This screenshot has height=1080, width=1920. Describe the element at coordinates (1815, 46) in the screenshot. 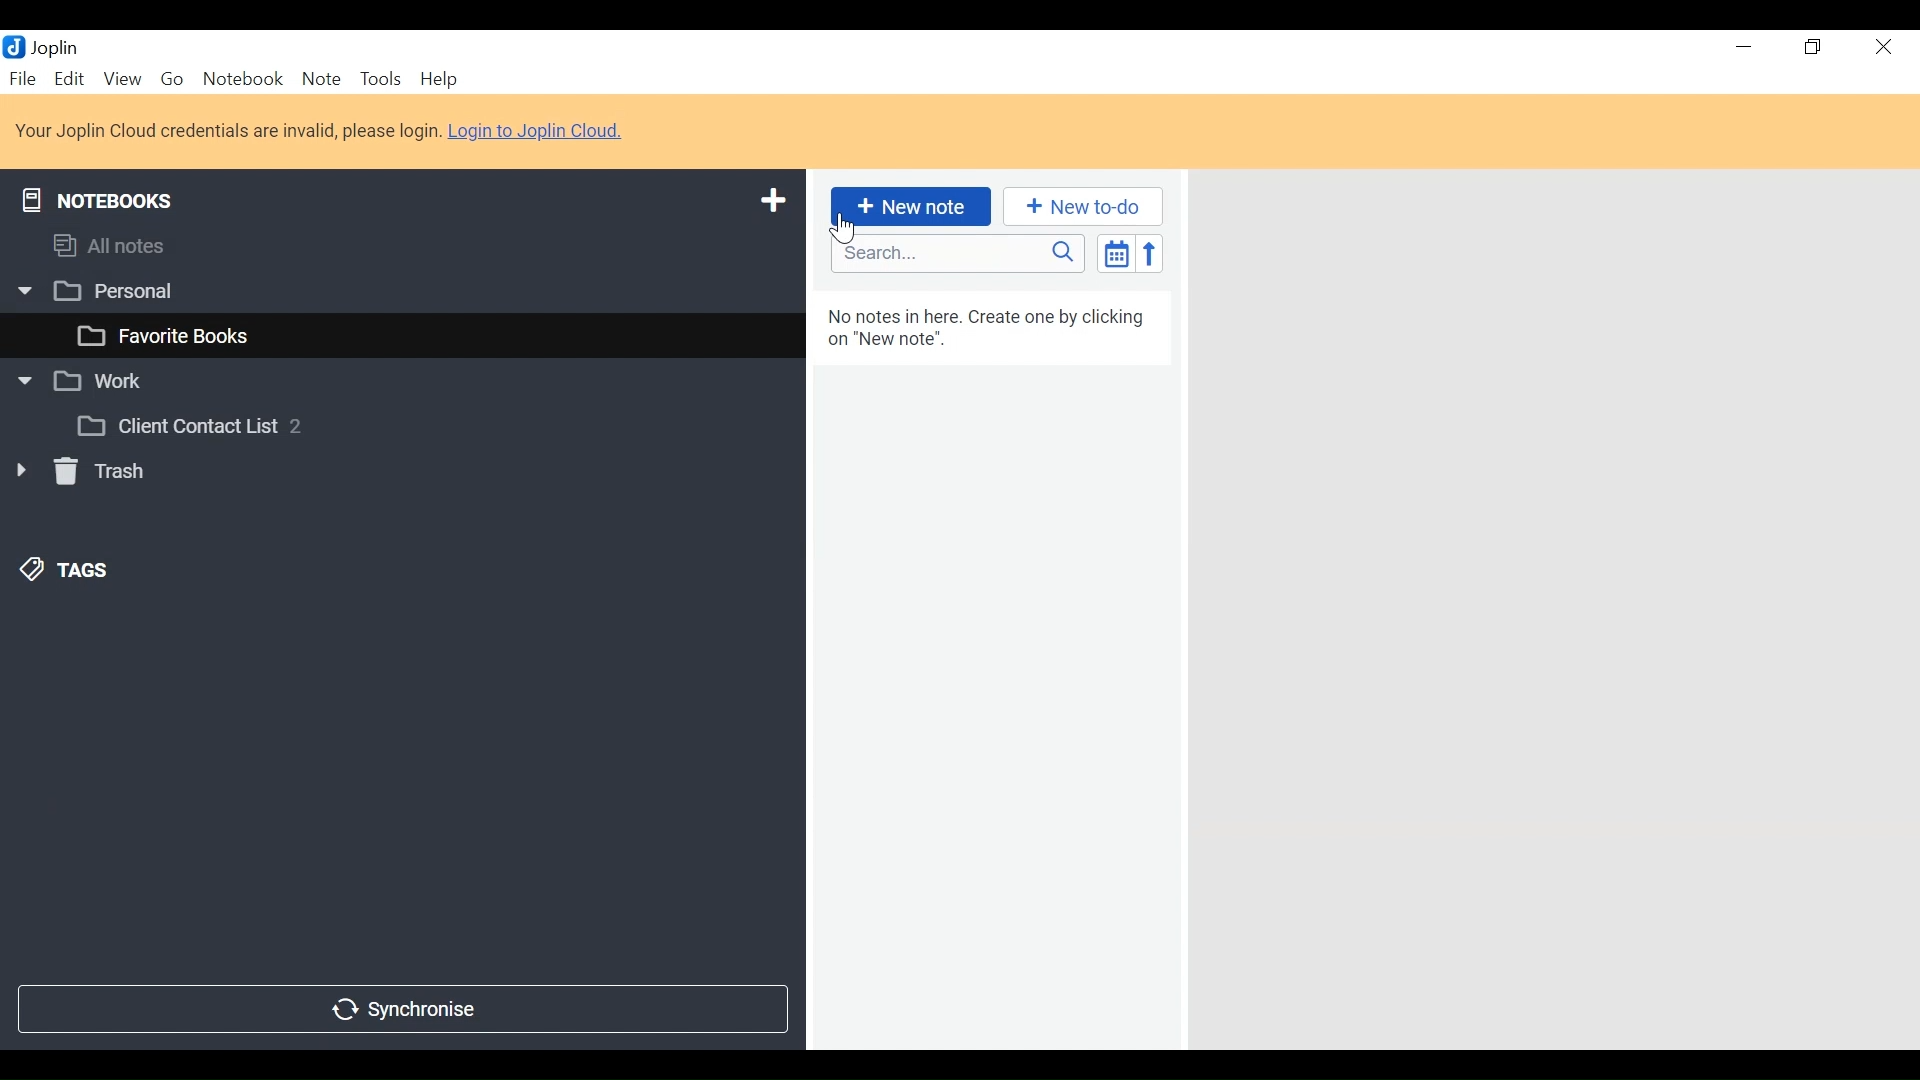

I see `Restore` at that location.